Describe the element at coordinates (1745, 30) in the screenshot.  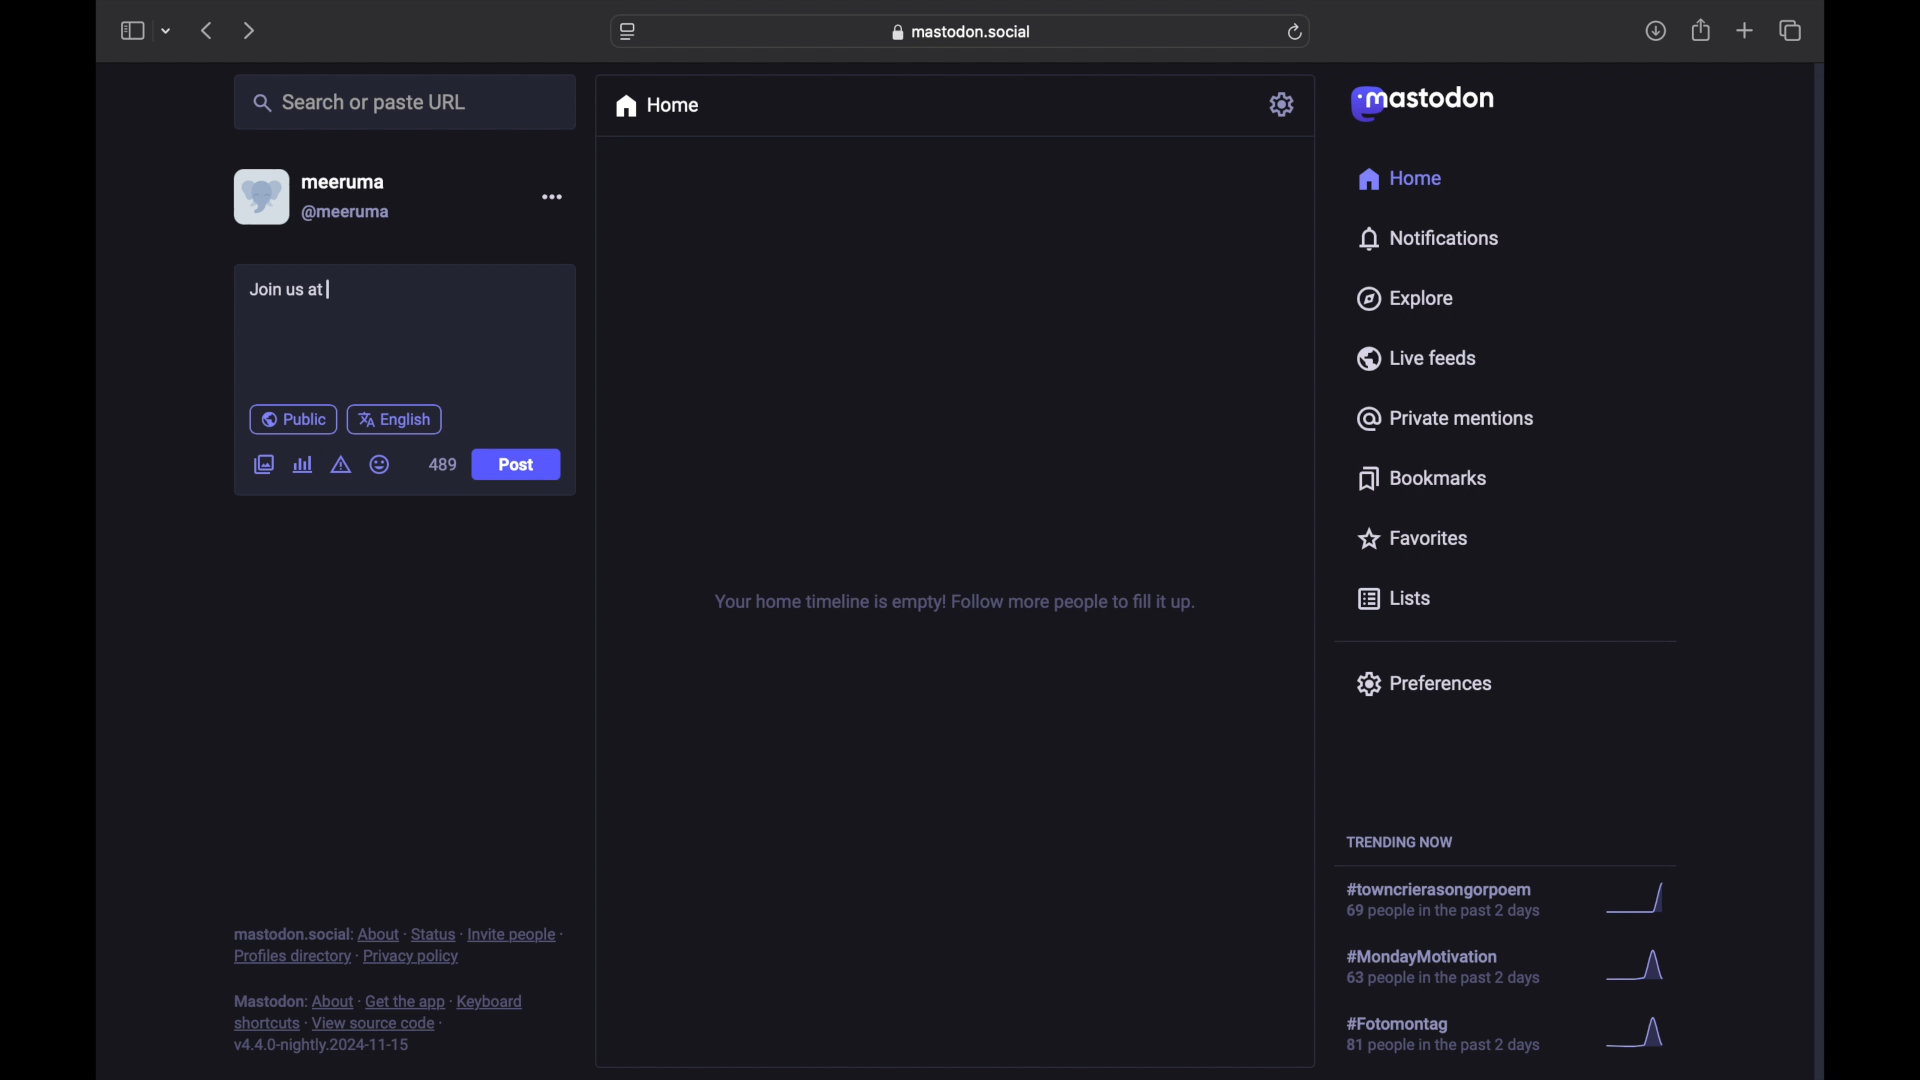
I see `new tab` at that location.